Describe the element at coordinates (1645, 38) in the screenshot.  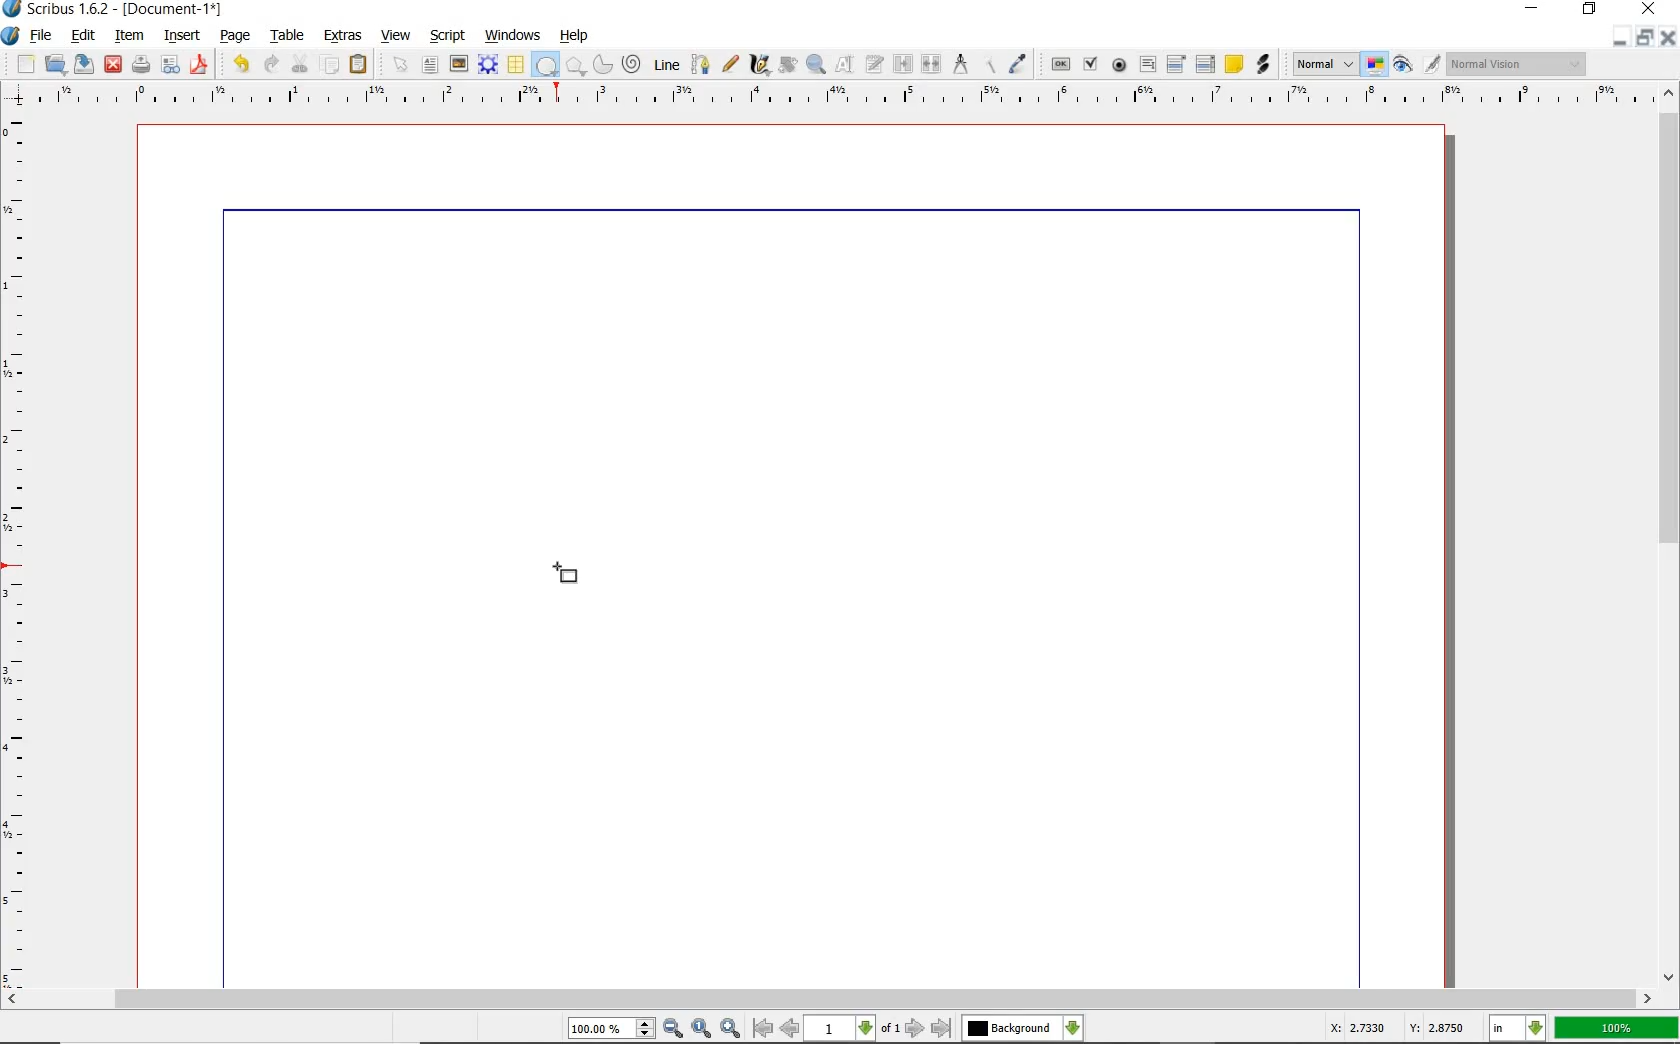
I see `RESTORE` at that location.